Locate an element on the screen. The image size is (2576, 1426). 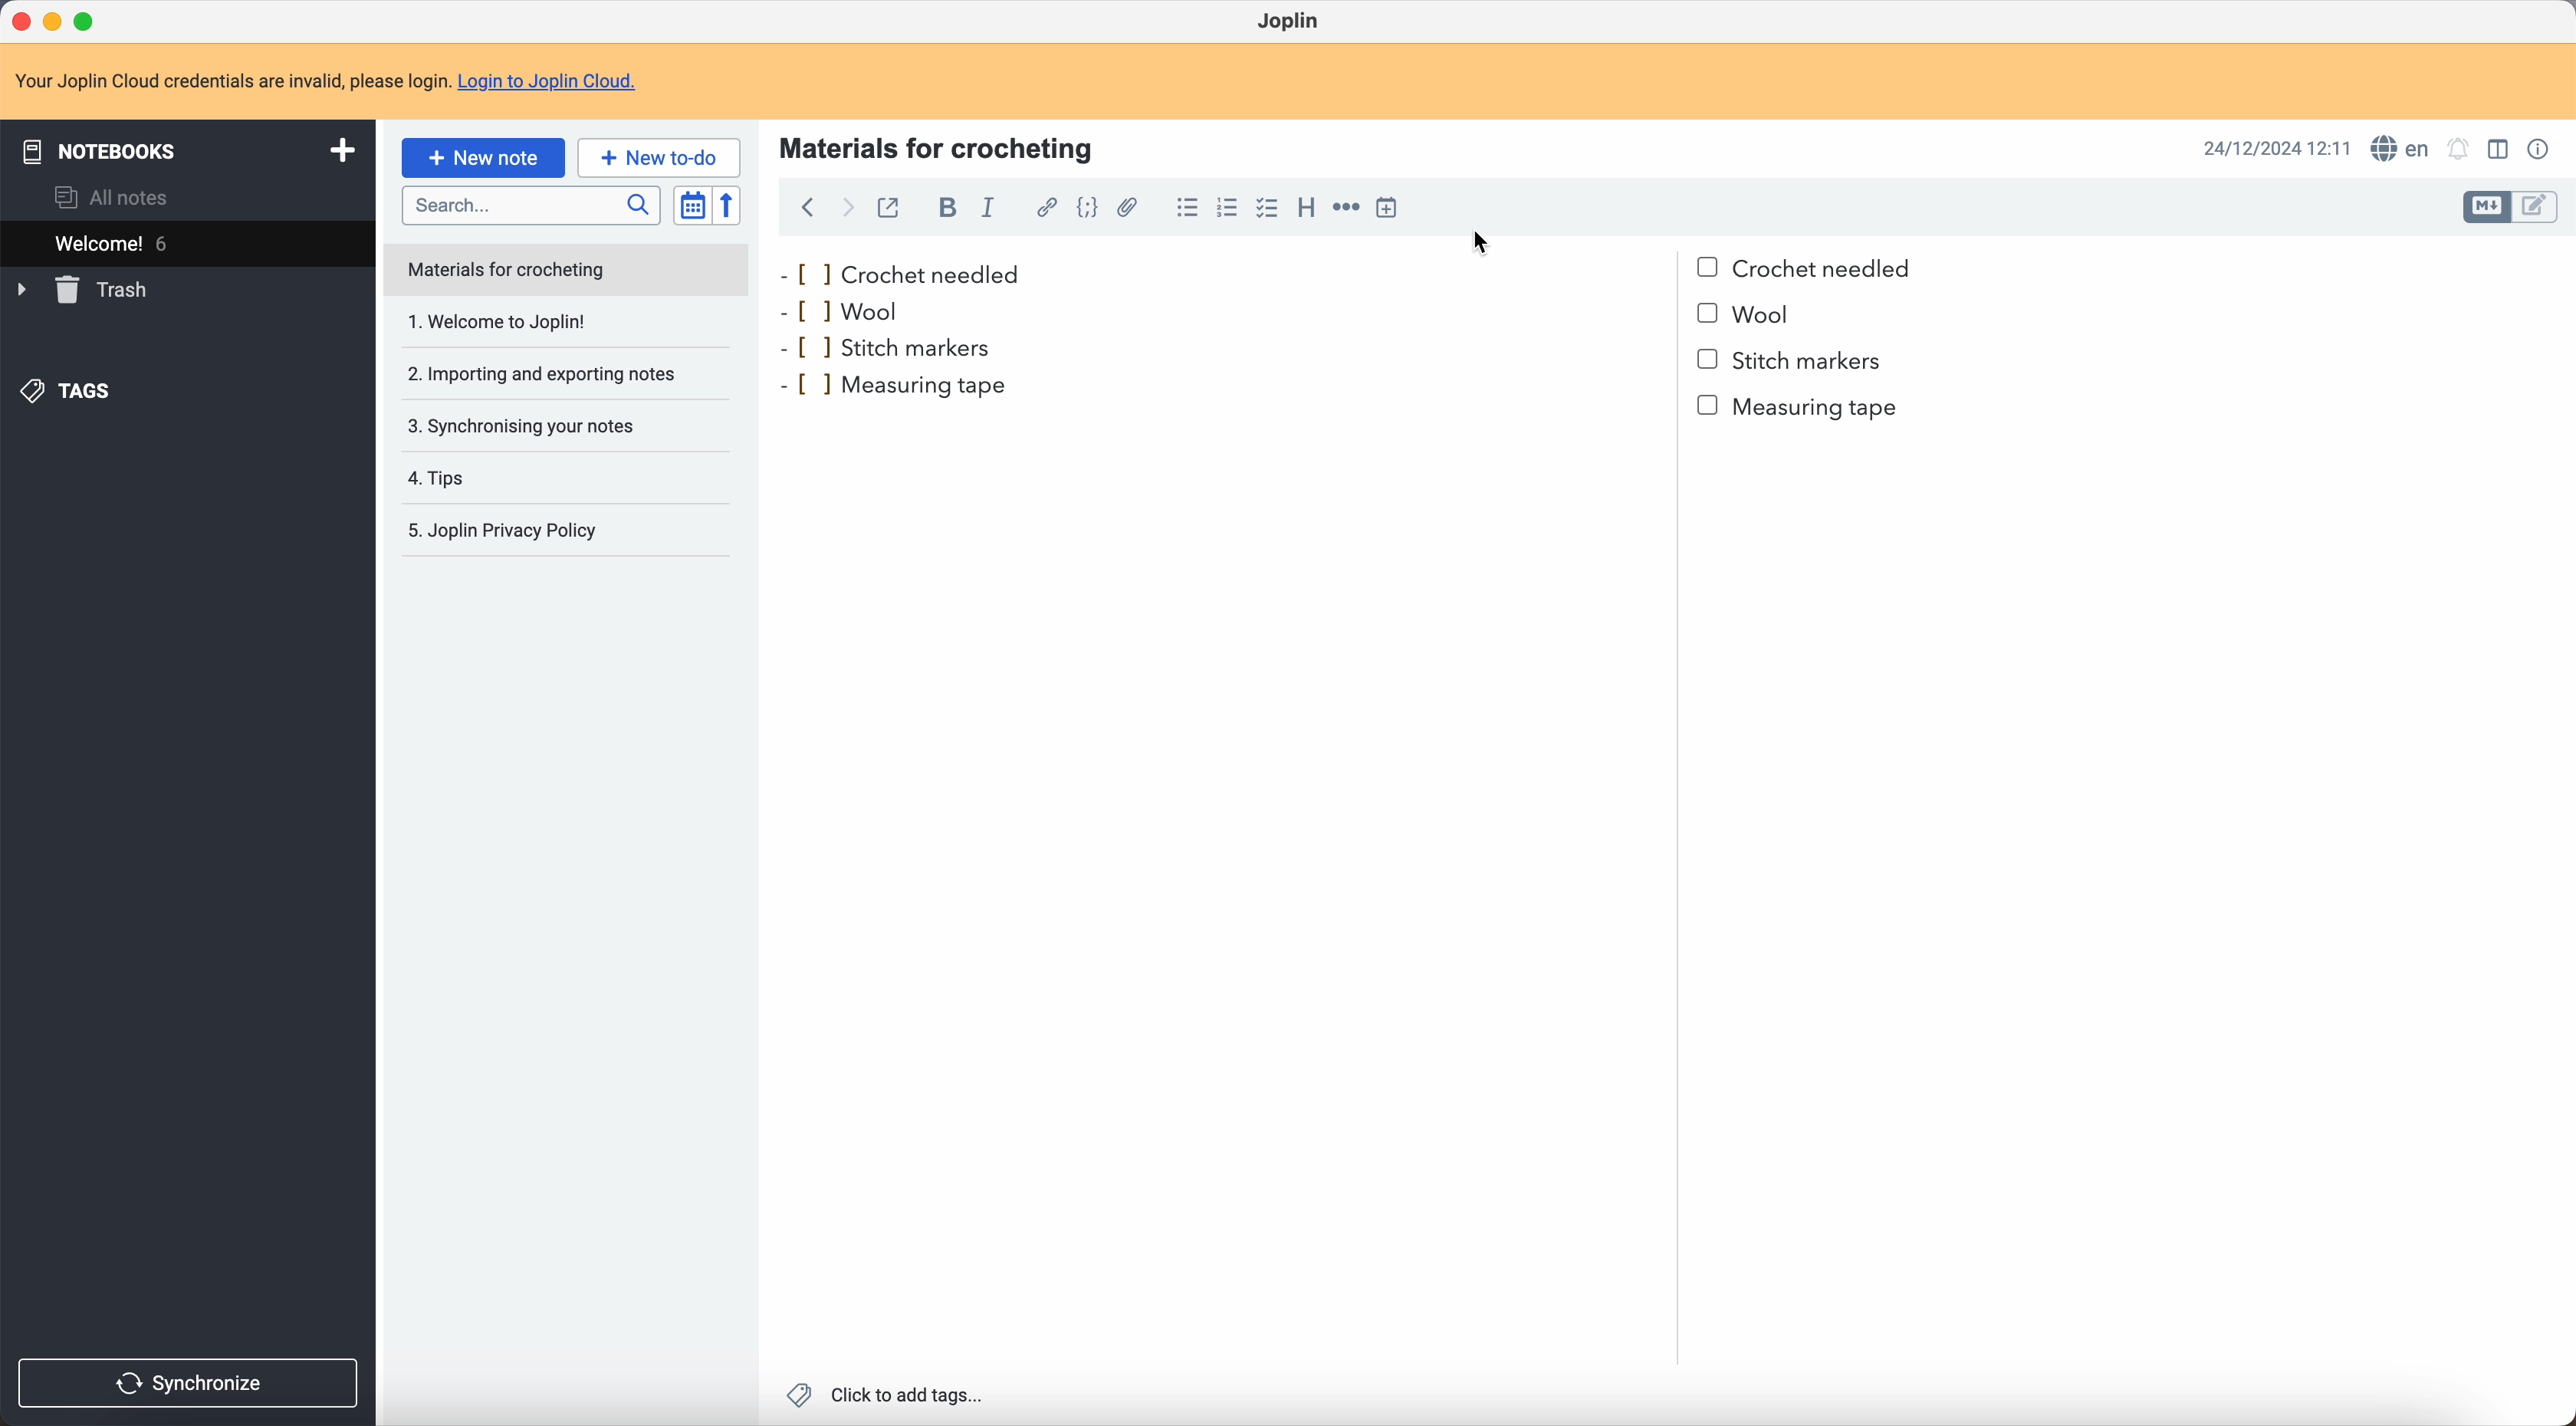
crochet needled is located at coordinates (1351, 266).